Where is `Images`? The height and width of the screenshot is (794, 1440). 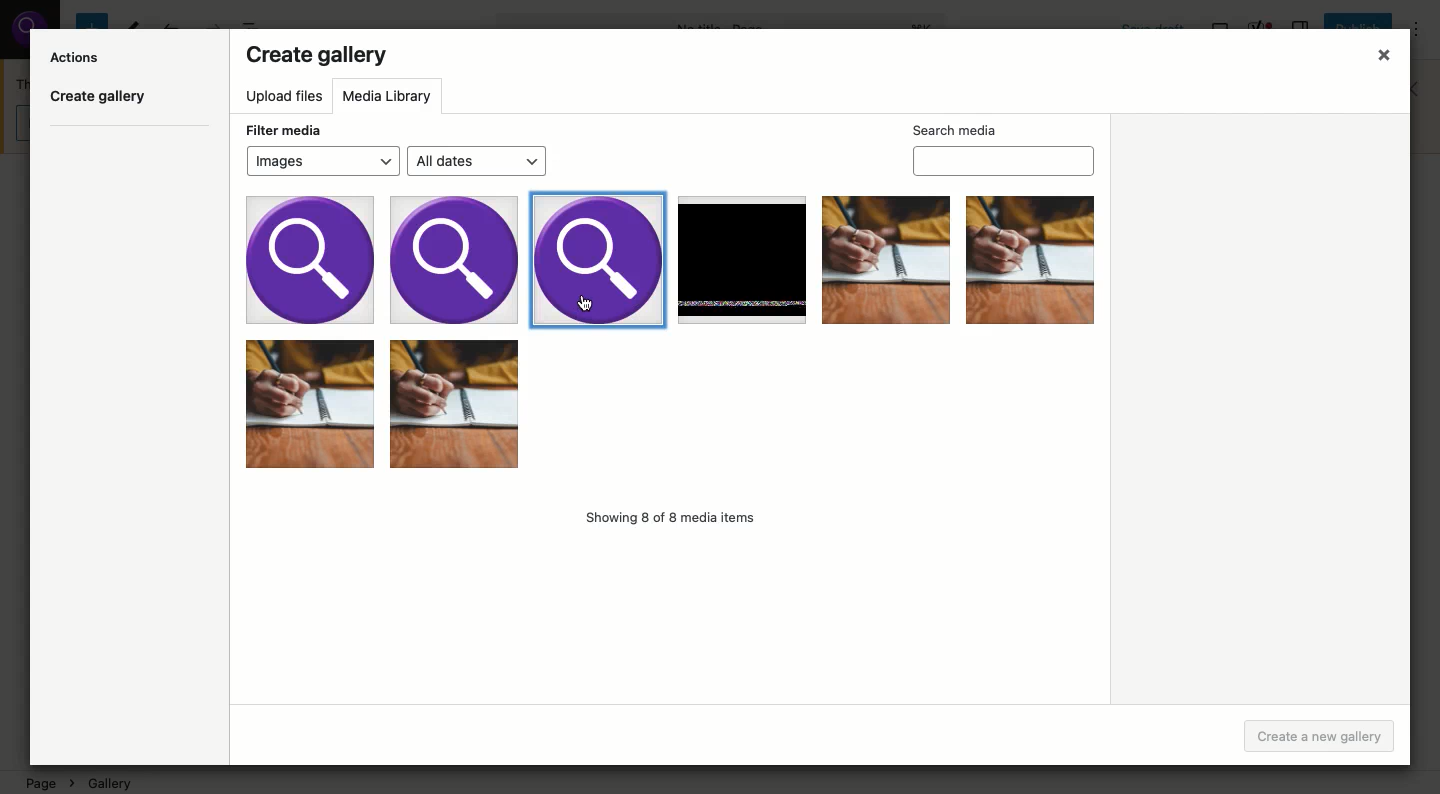 Images is located at coordinates (672, 338).